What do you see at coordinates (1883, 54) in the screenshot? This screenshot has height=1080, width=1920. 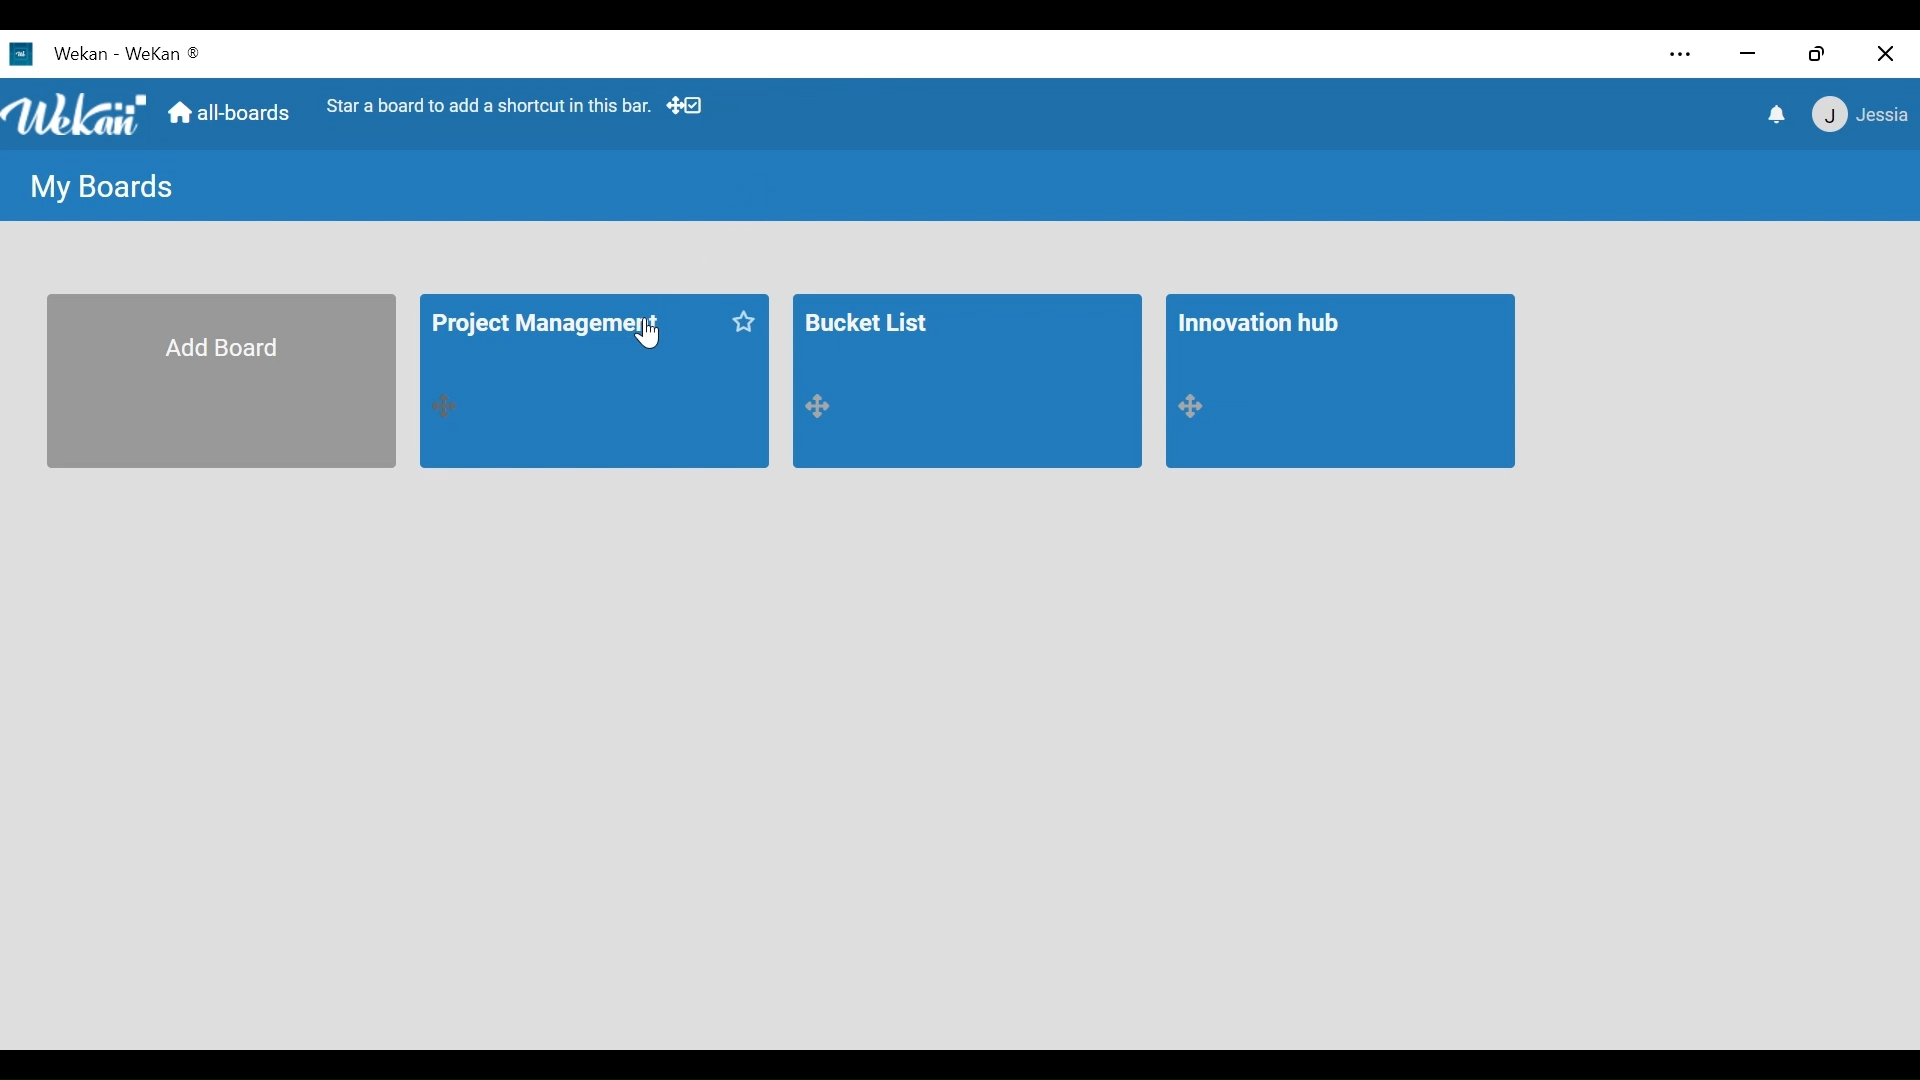 I see `Close` at bounding box center [1883, 54].